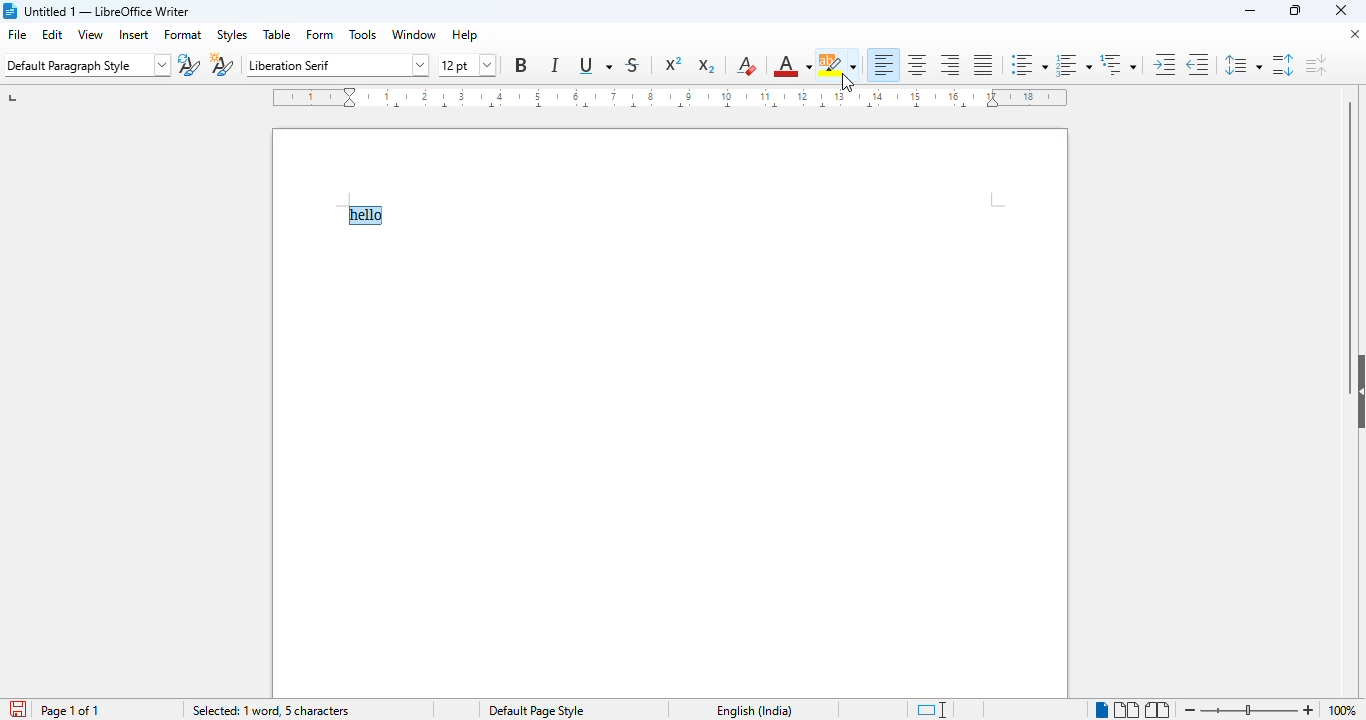  Describe the element at coordinates (19, 709) in the screenshot. I see `click to save the document` at that location.